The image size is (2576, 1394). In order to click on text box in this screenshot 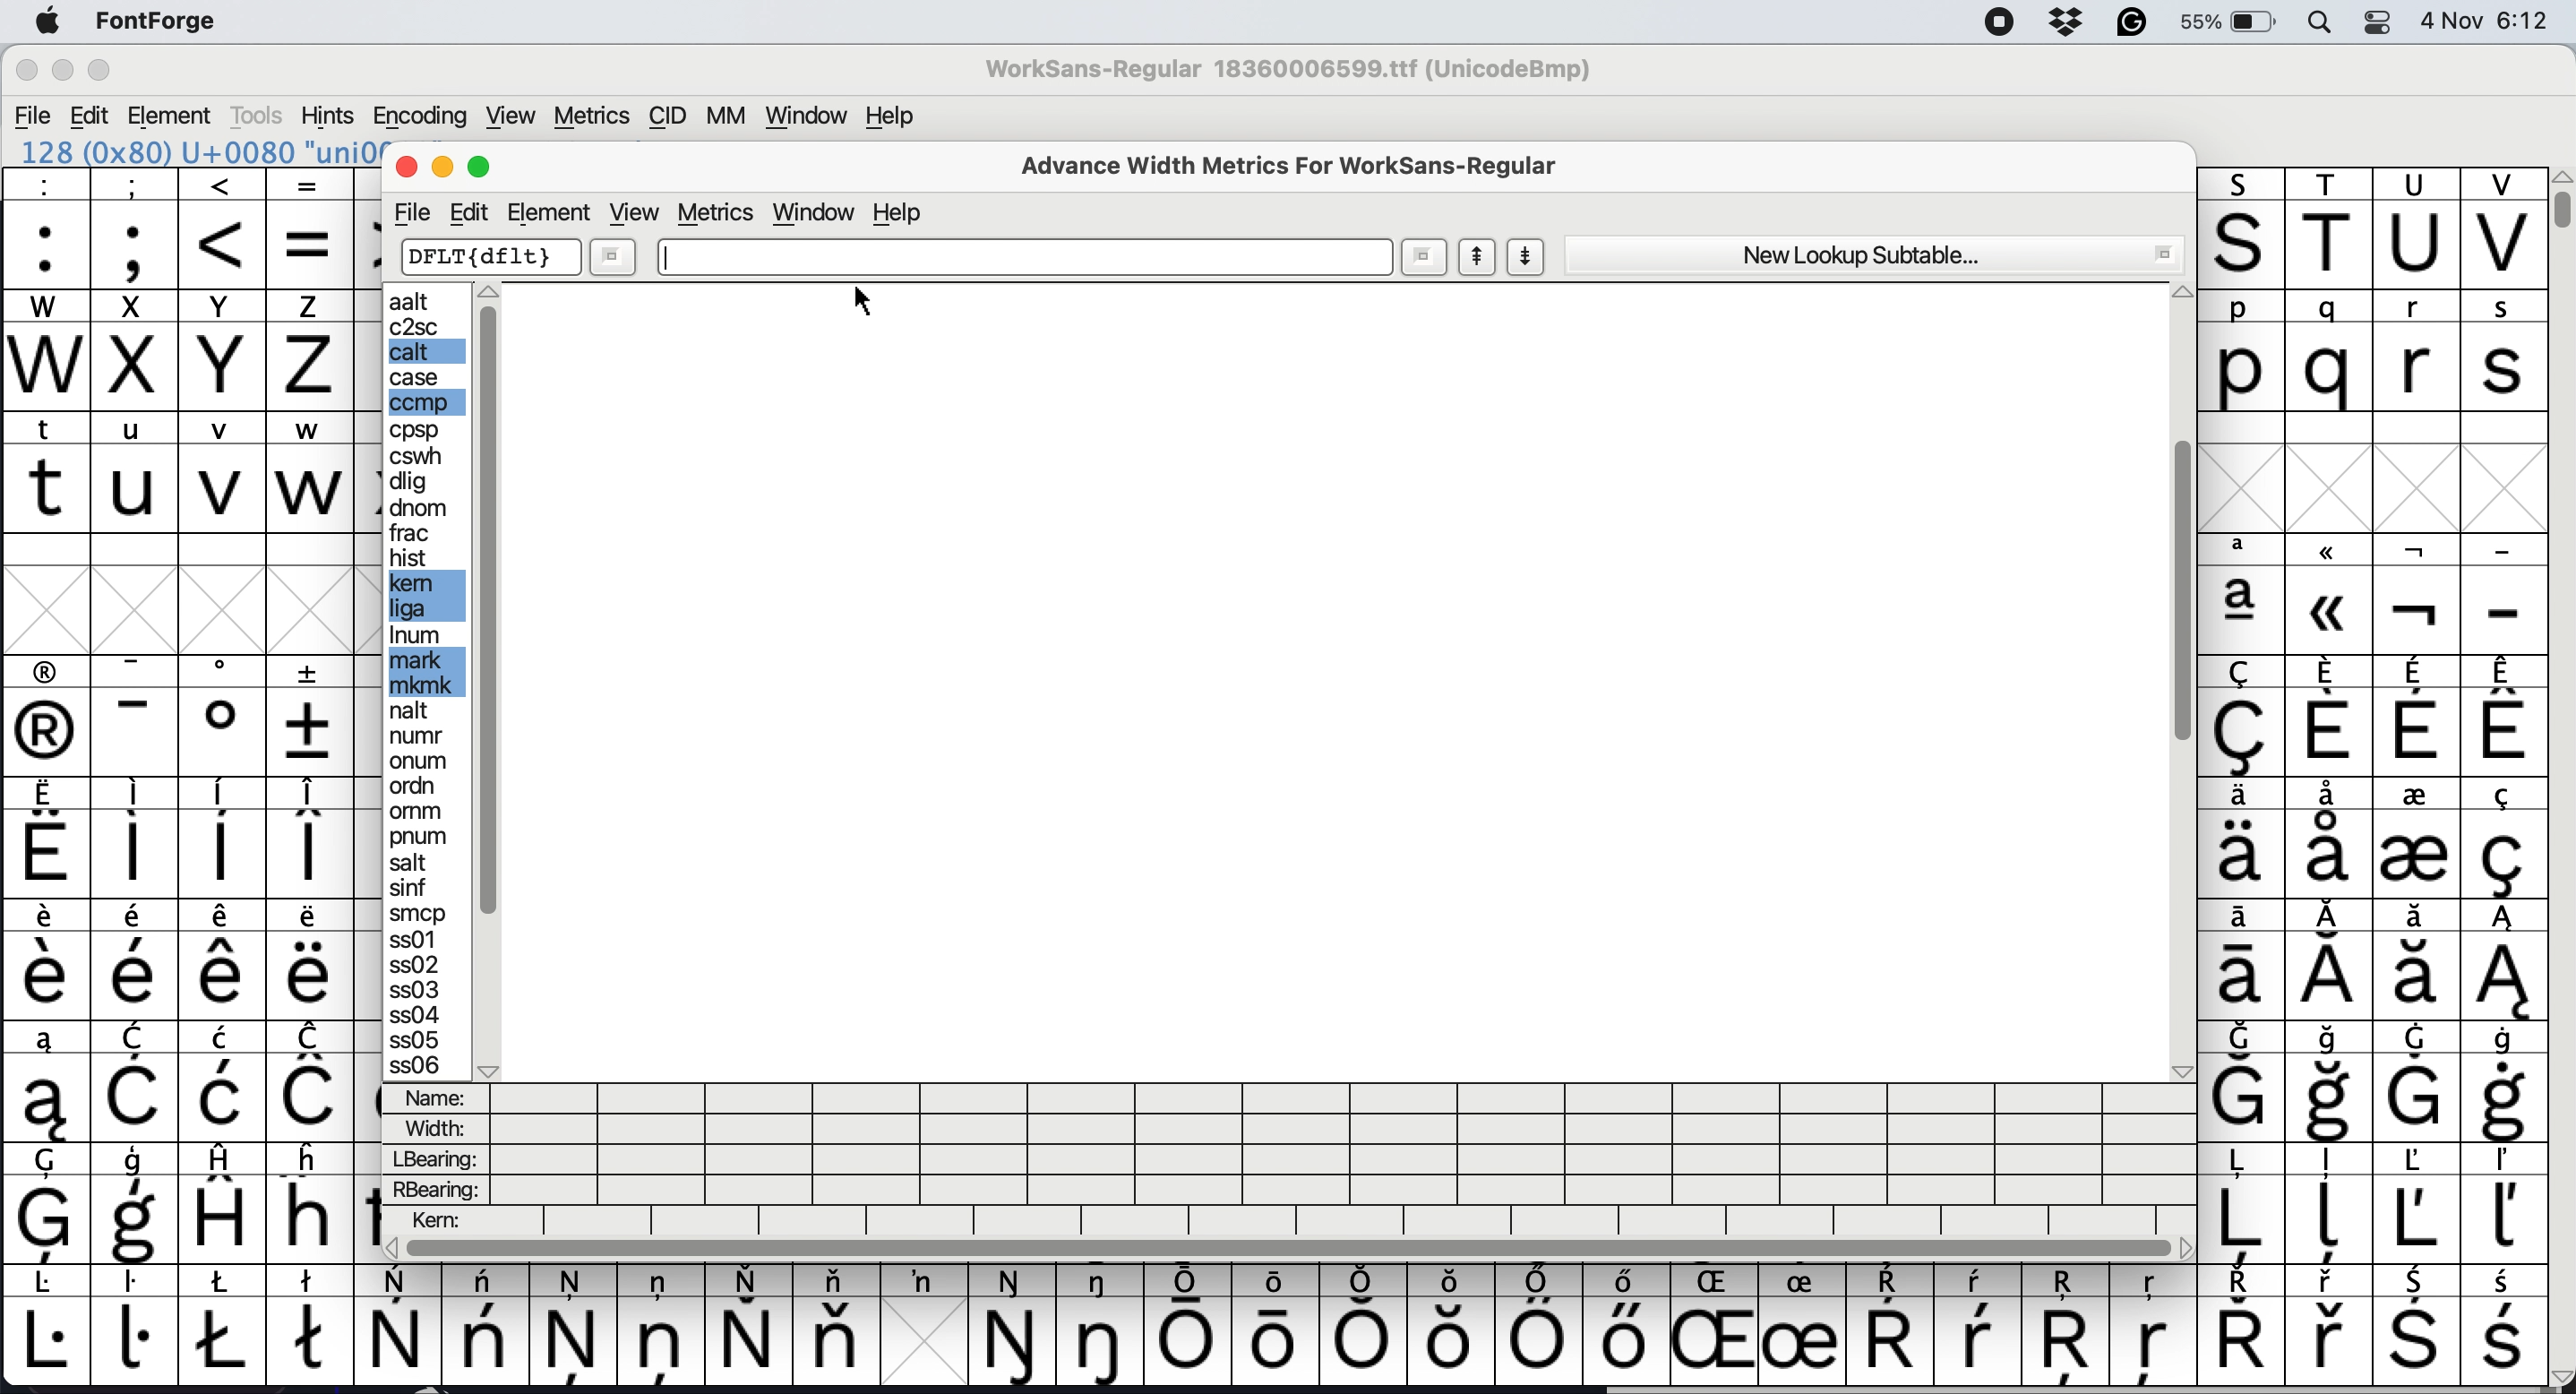, I will do `click(1026, 254)`.